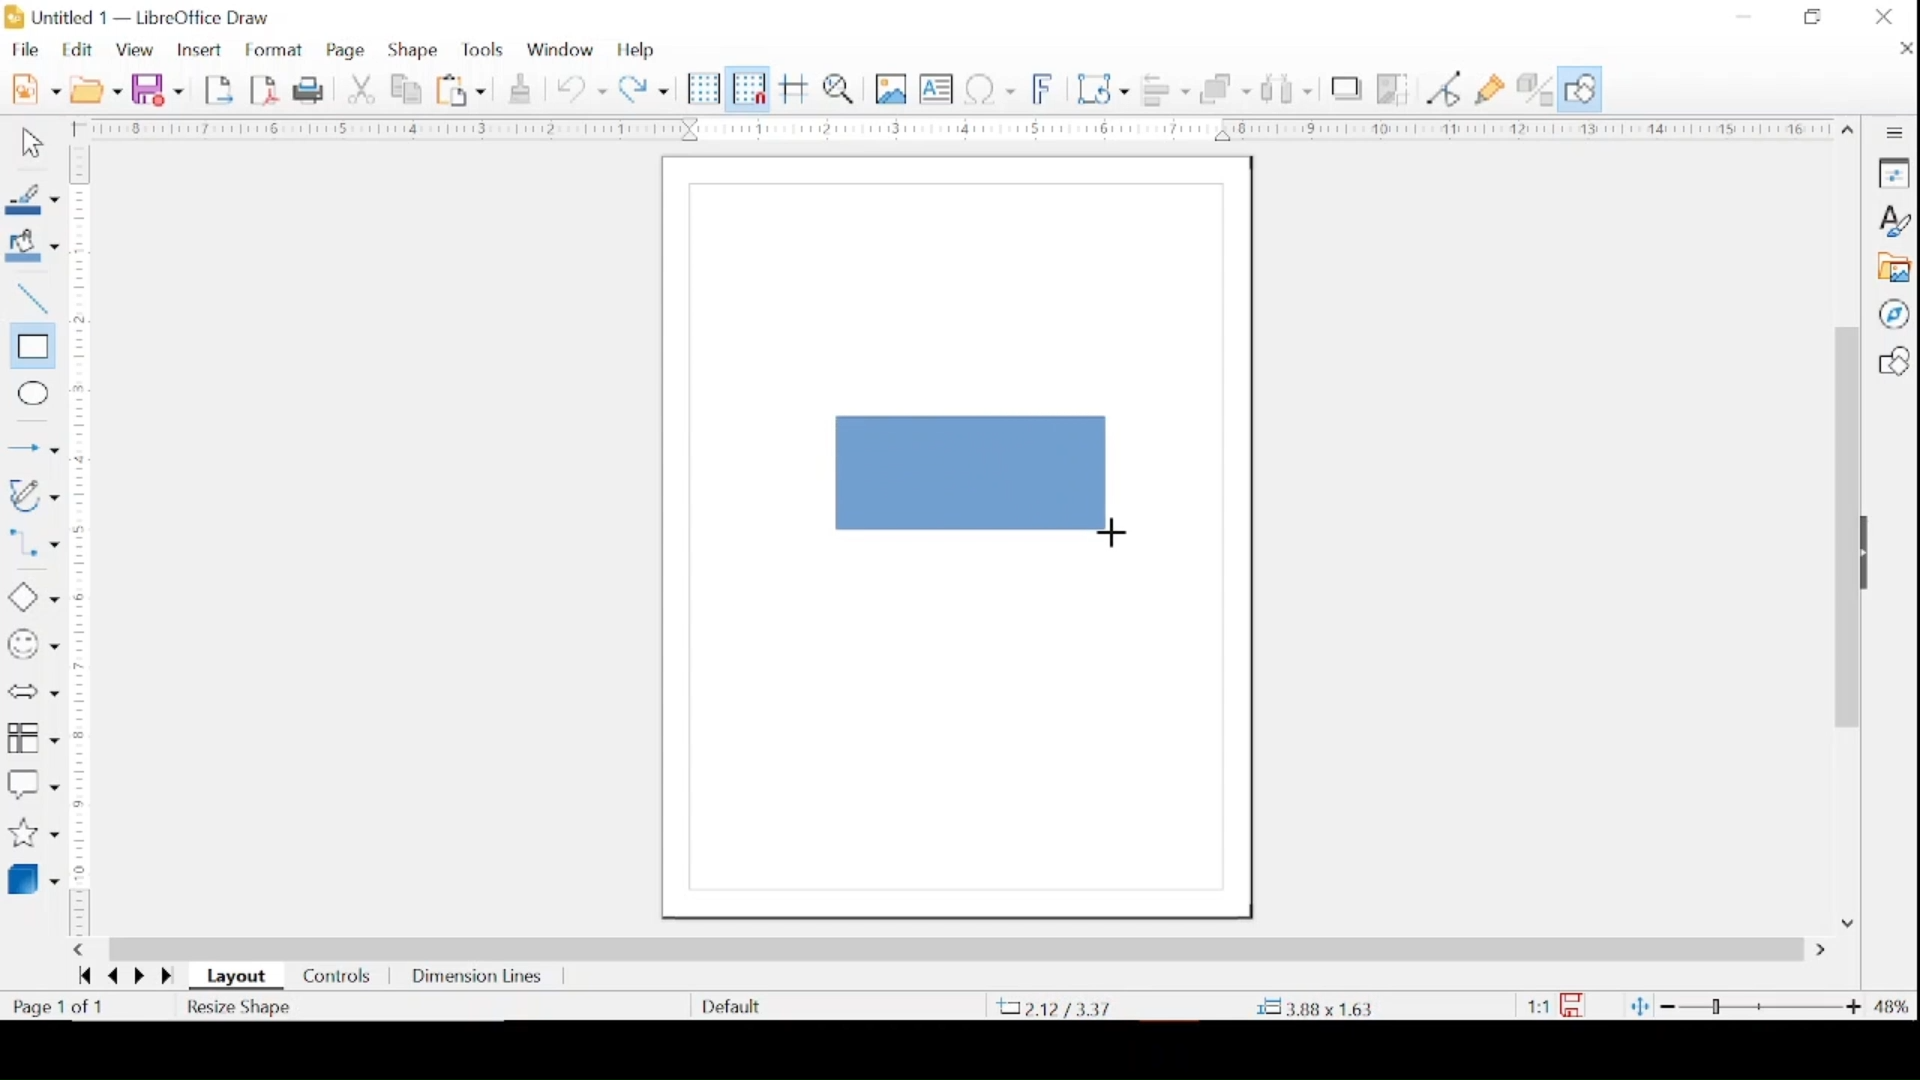 This screenshot has width=1920, height=1080. Describe the element at coordinates (582, 90) in the screenshot. I see `undo` at that location.